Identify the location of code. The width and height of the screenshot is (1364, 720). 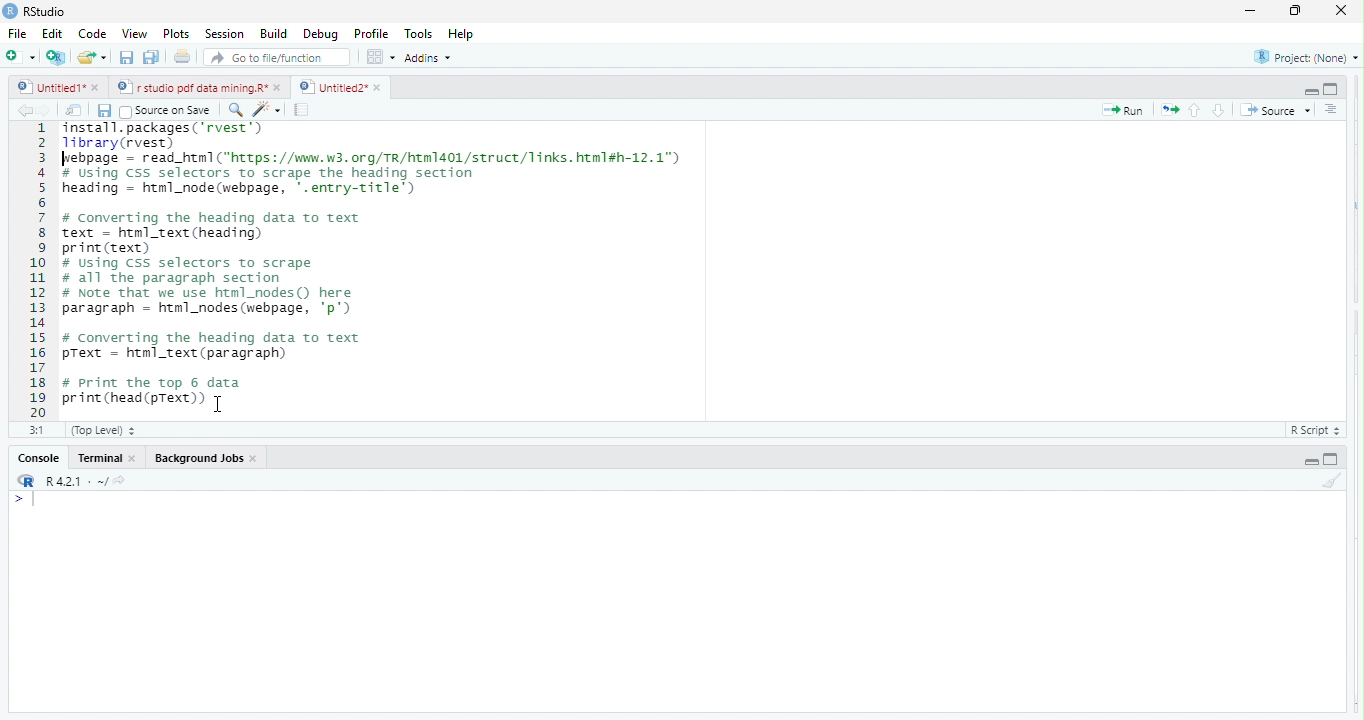
(93, 35).